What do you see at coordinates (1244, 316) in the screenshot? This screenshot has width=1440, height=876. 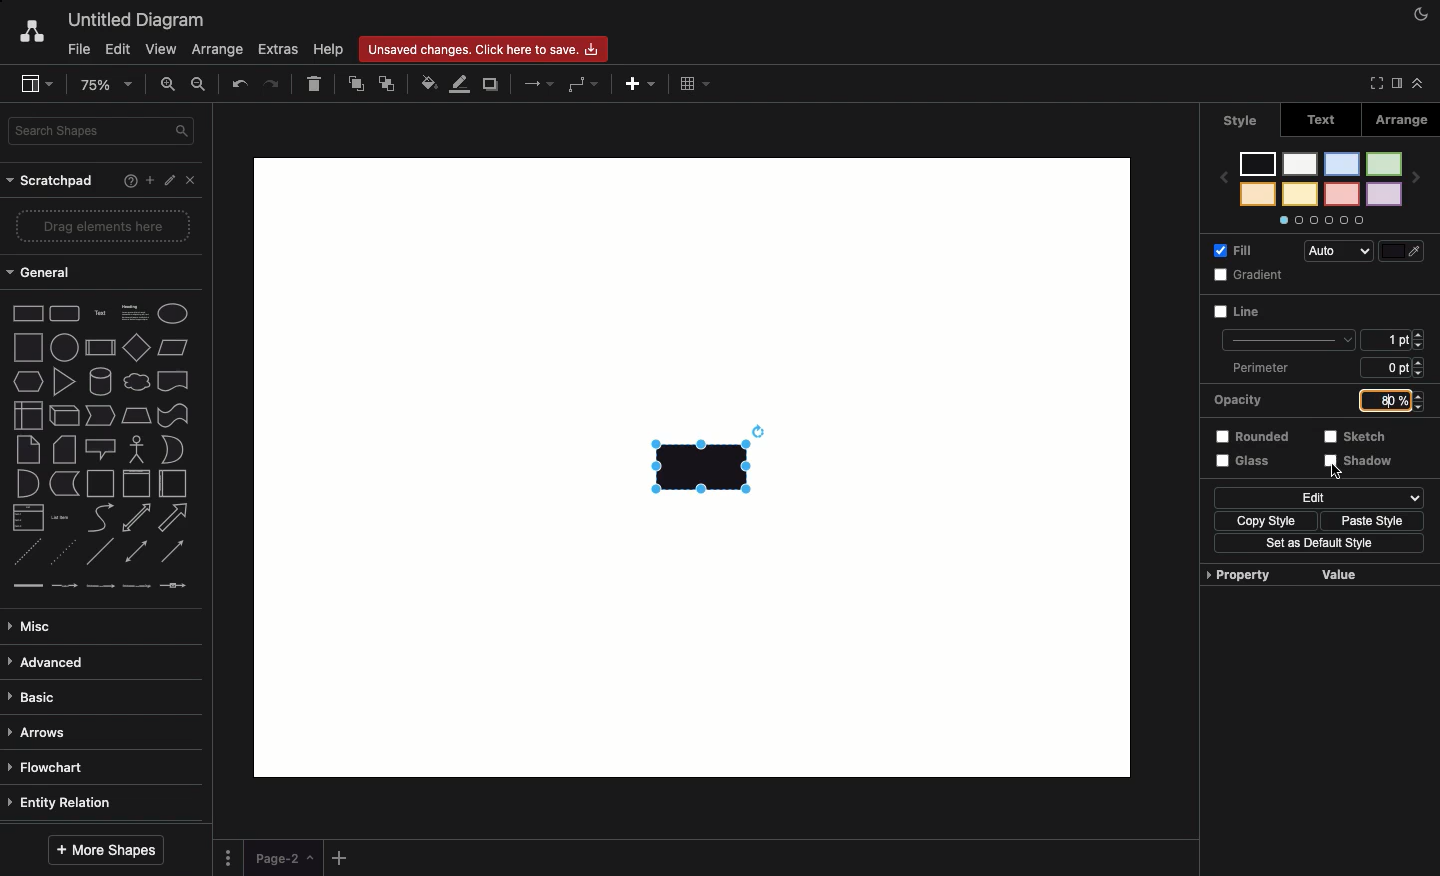 I see `Line` at bounding box center [1244, 316].